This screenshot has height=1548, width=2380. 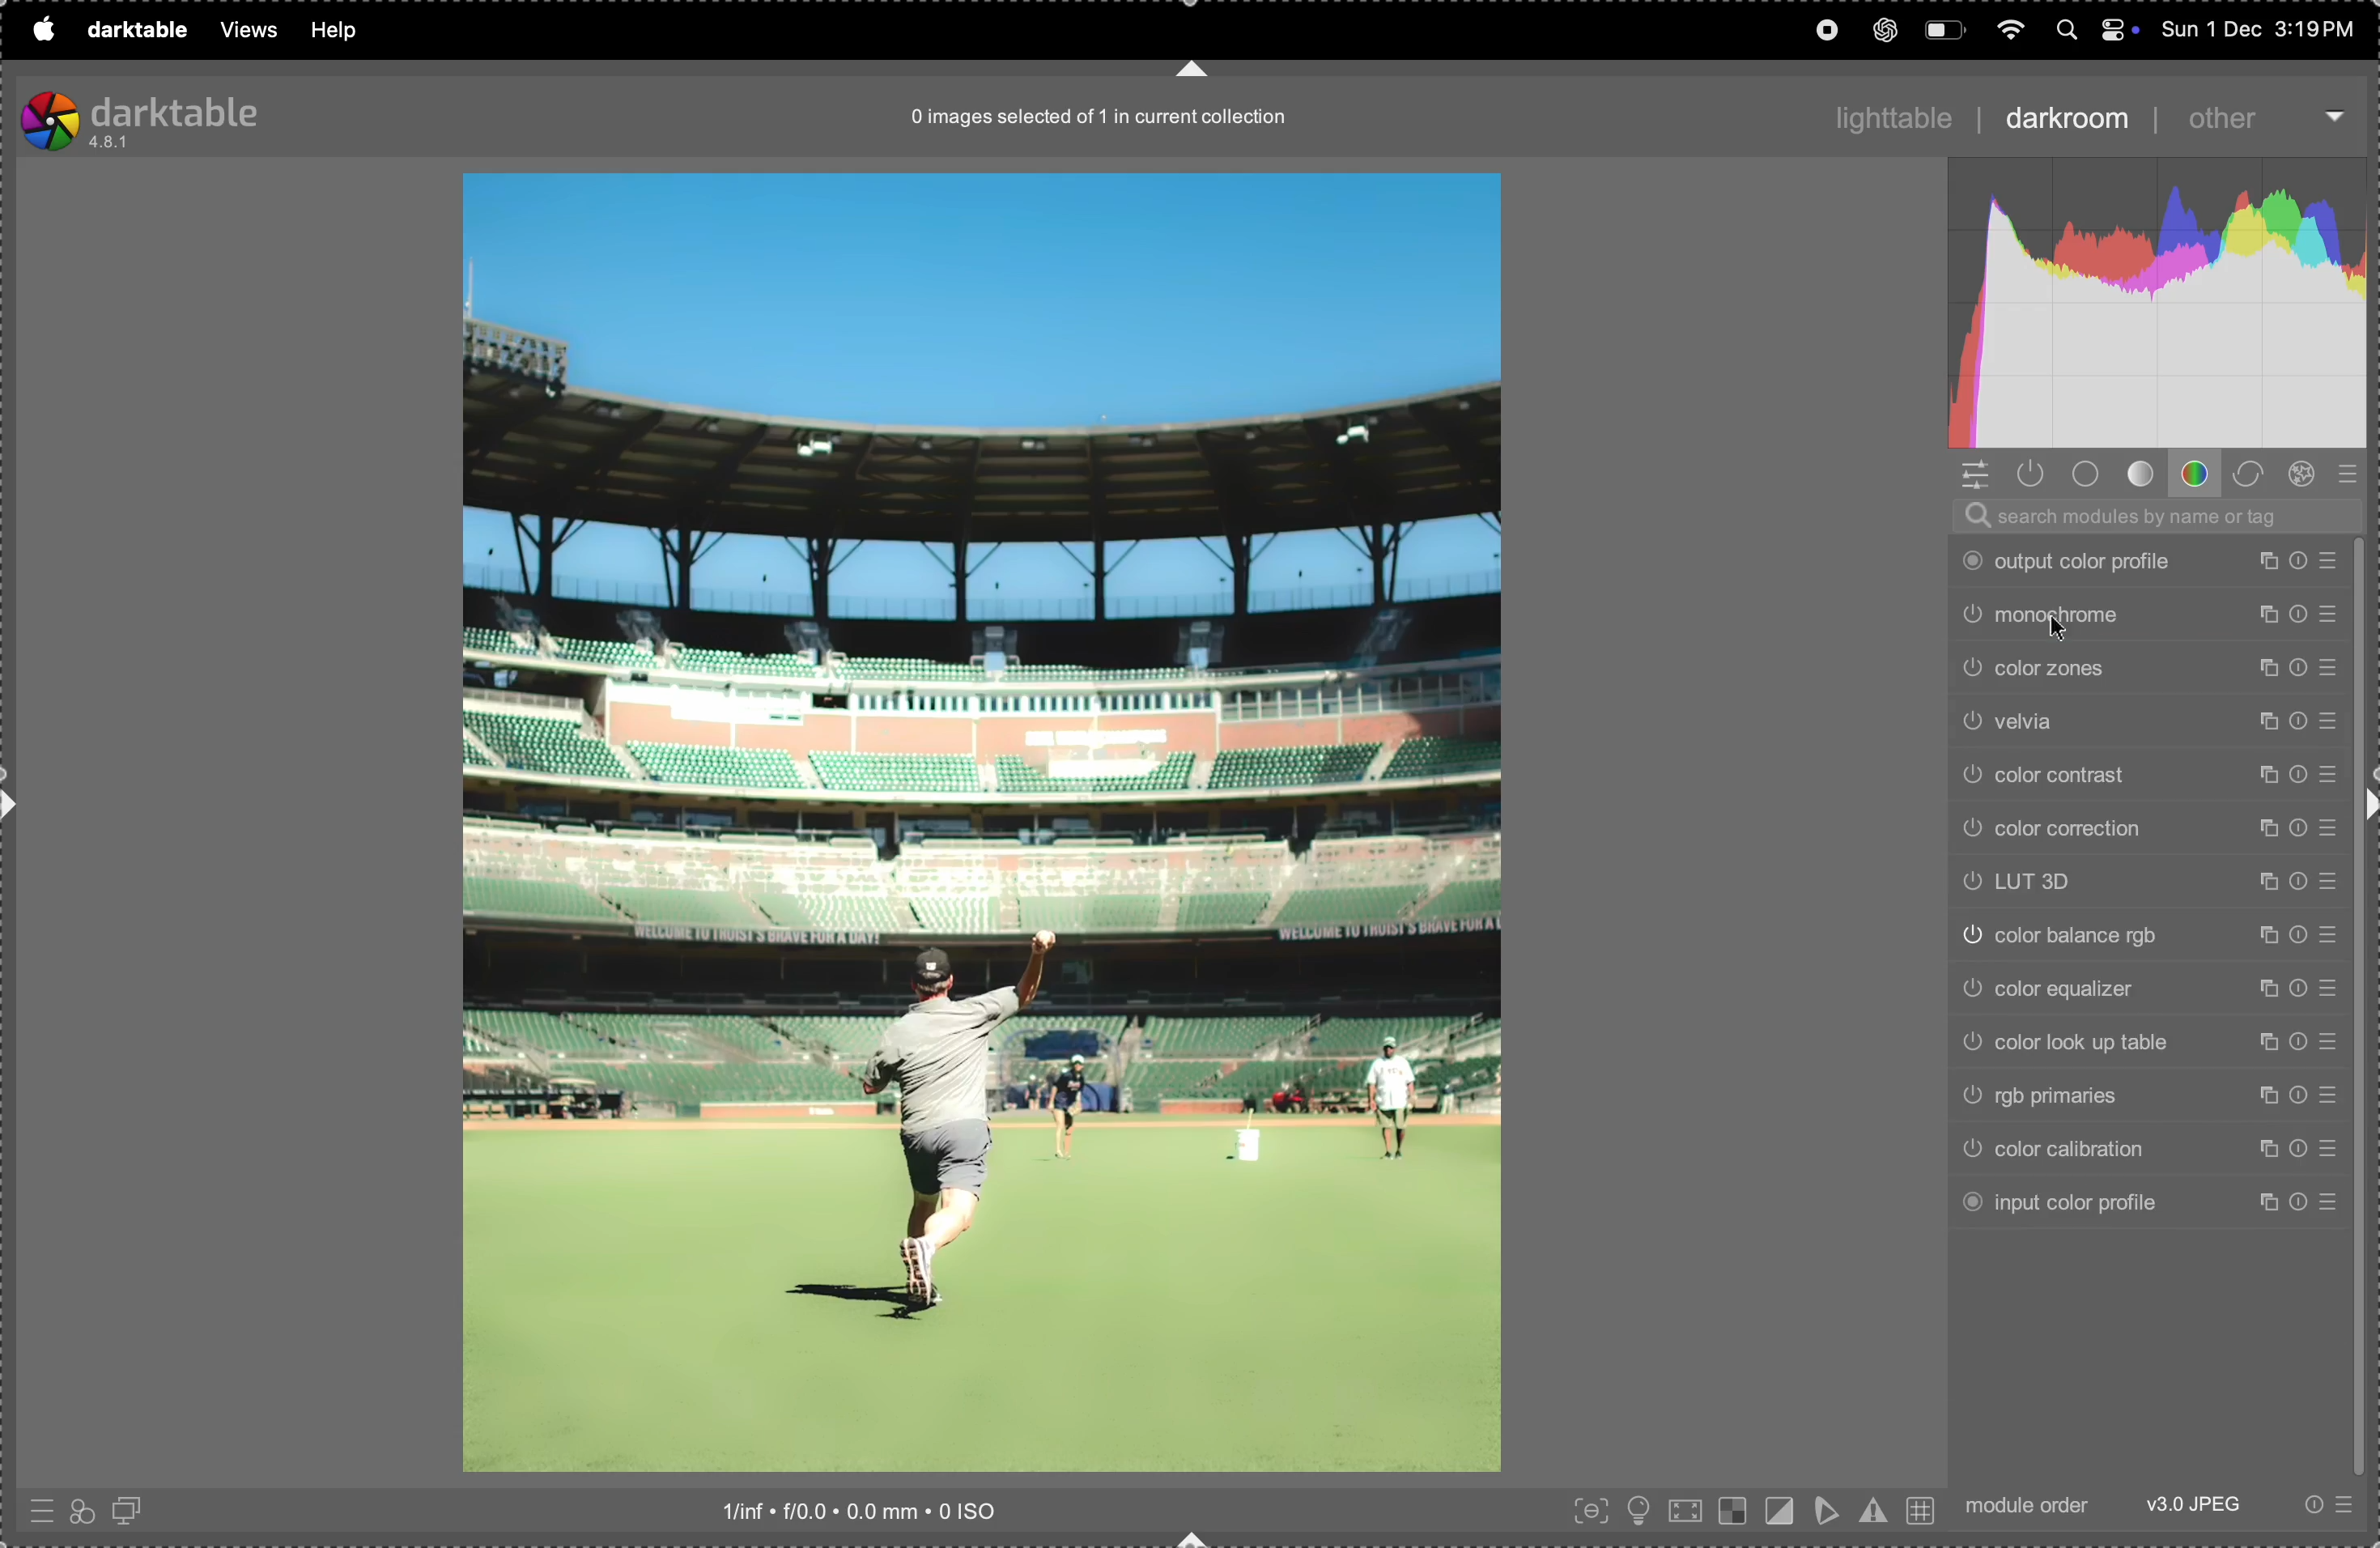 What do you see at coordinates (2147, 1149) in the screenshot?
I see `color calibiration` at bounding box center [2147, 1149].